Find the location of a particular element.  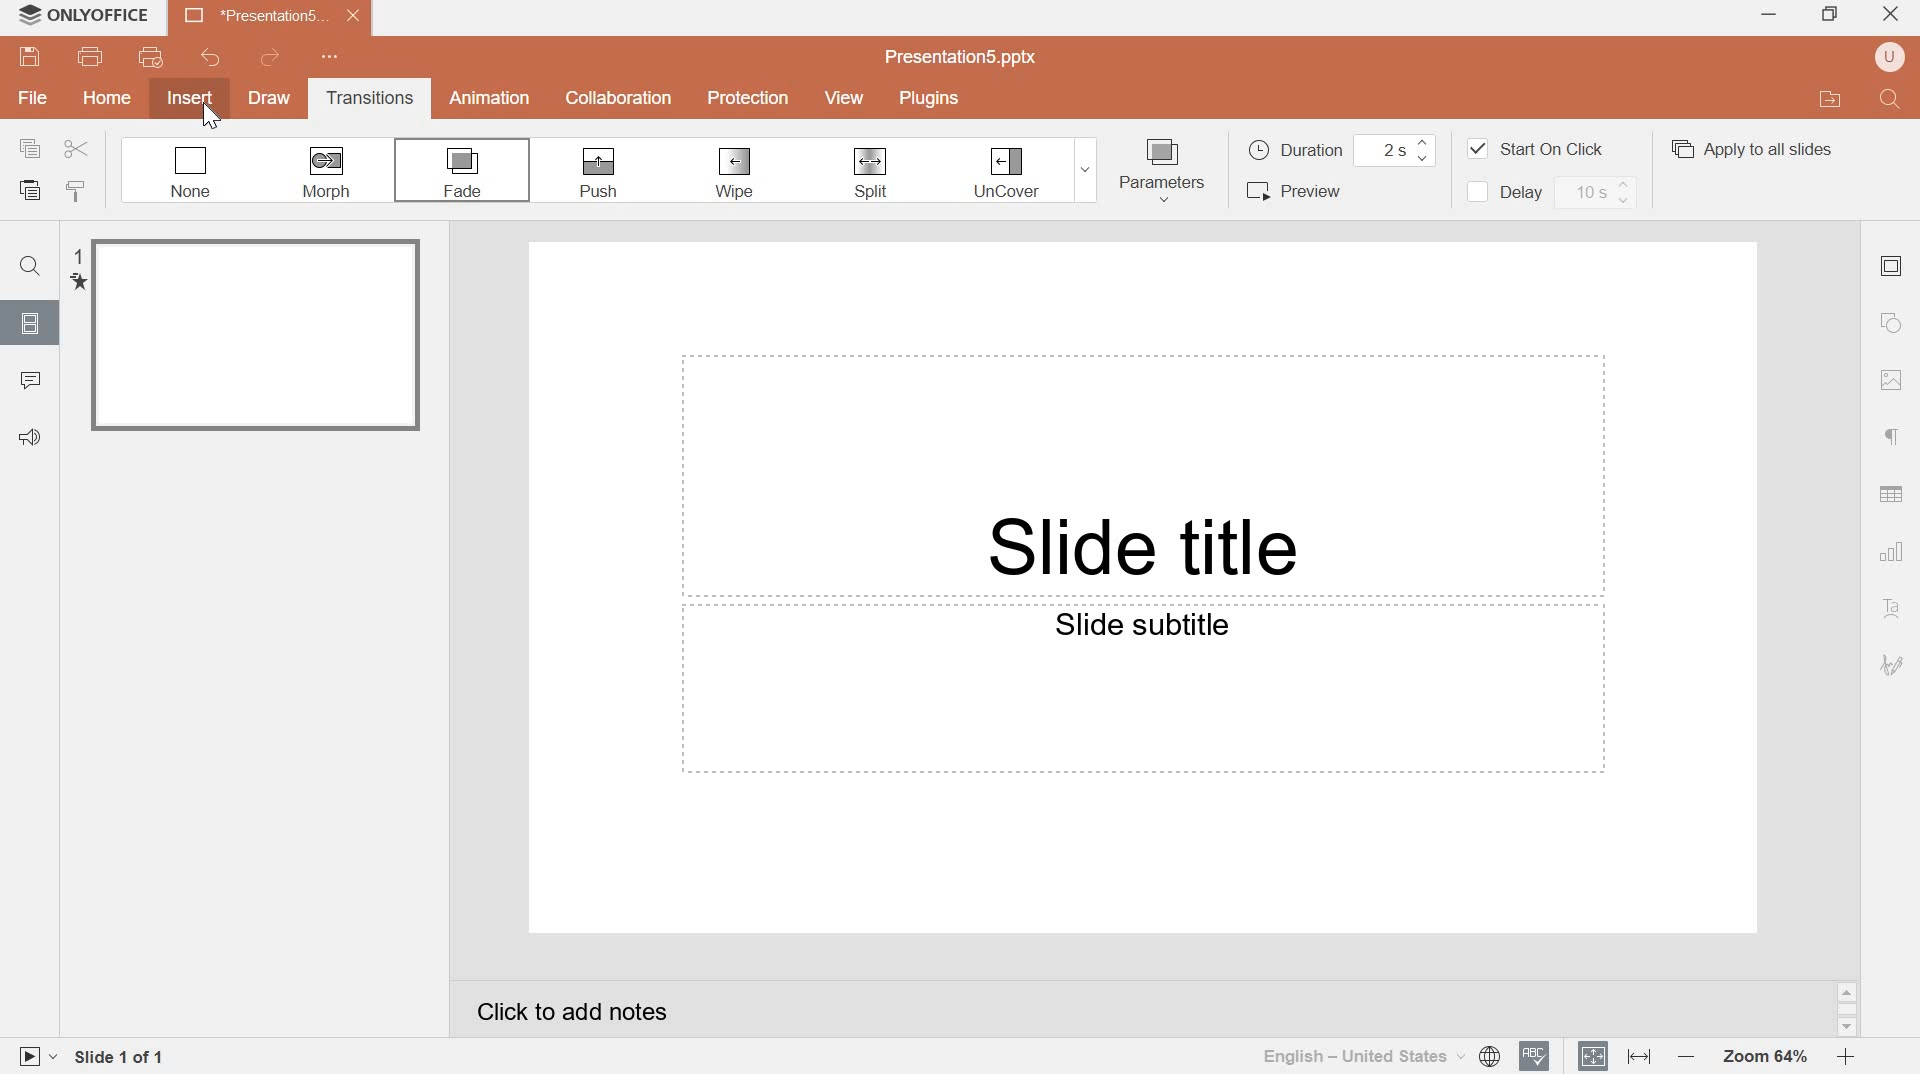

collaboration is located at coordinates (618, 99).